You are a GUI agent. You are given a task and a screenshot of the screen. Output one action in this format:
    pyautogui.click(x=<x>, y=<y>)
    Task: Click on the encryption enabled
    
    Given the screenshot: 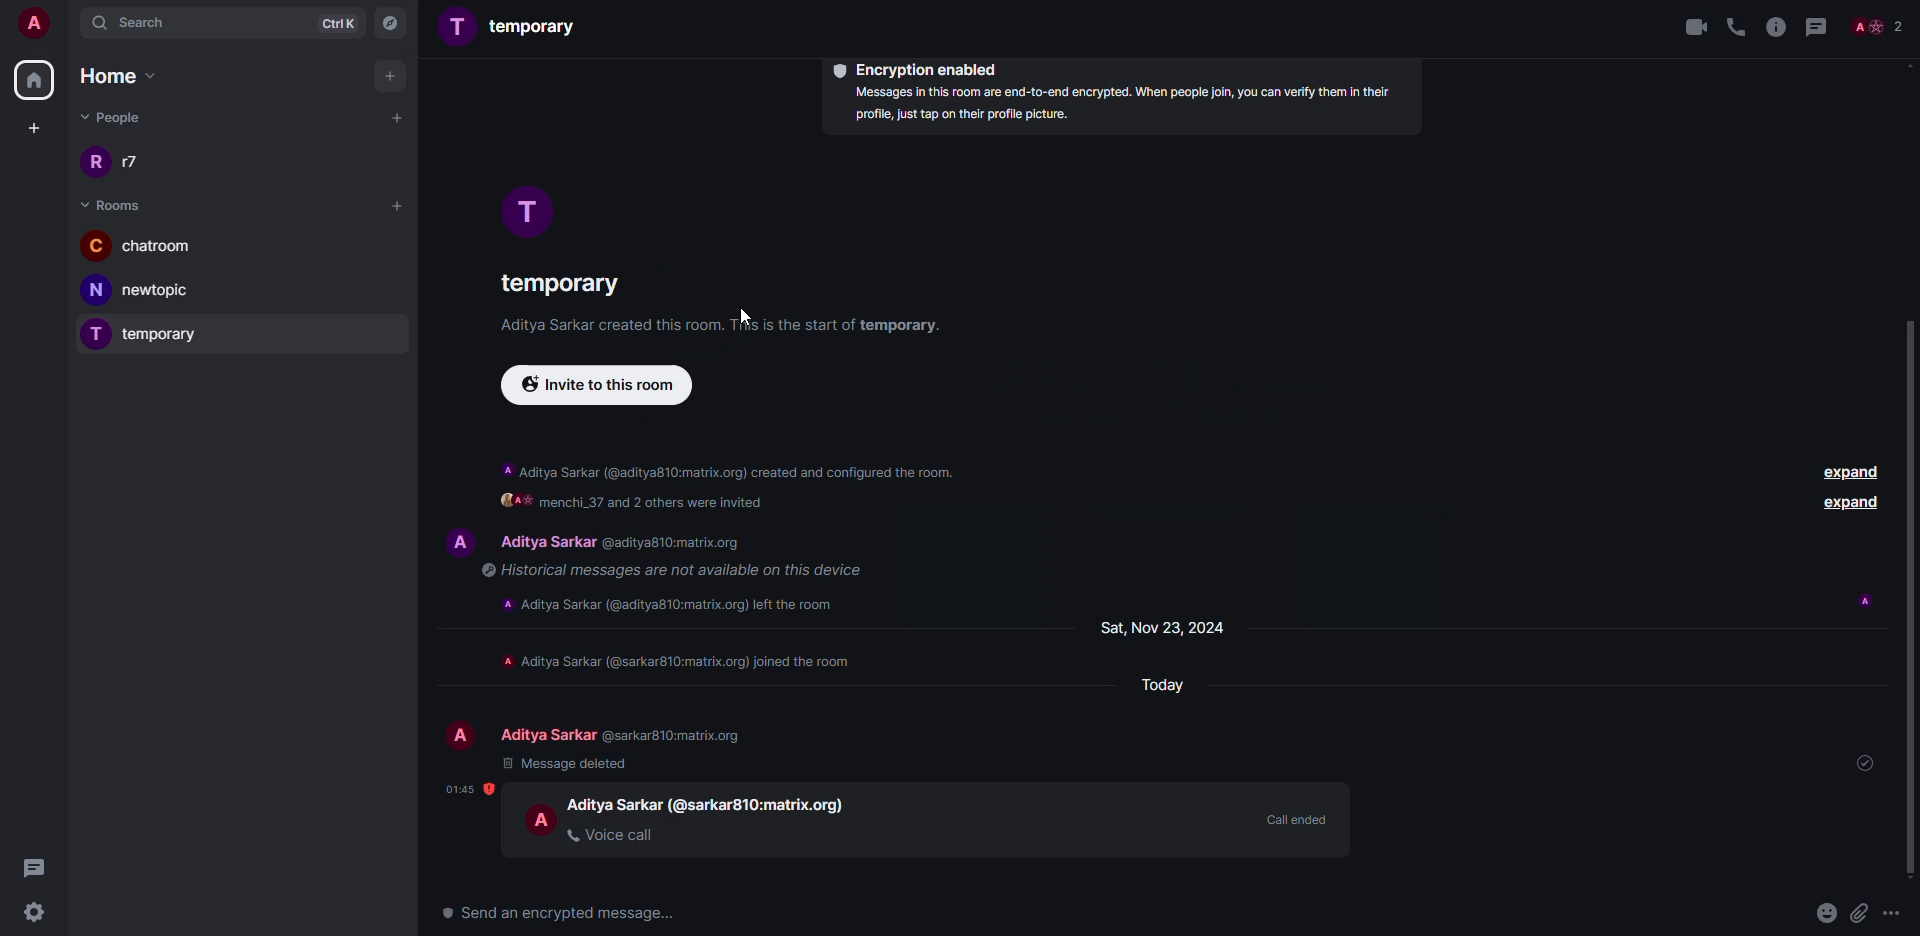 What is the action you would take?
    pyautogui.click(x=916, y=68)
    